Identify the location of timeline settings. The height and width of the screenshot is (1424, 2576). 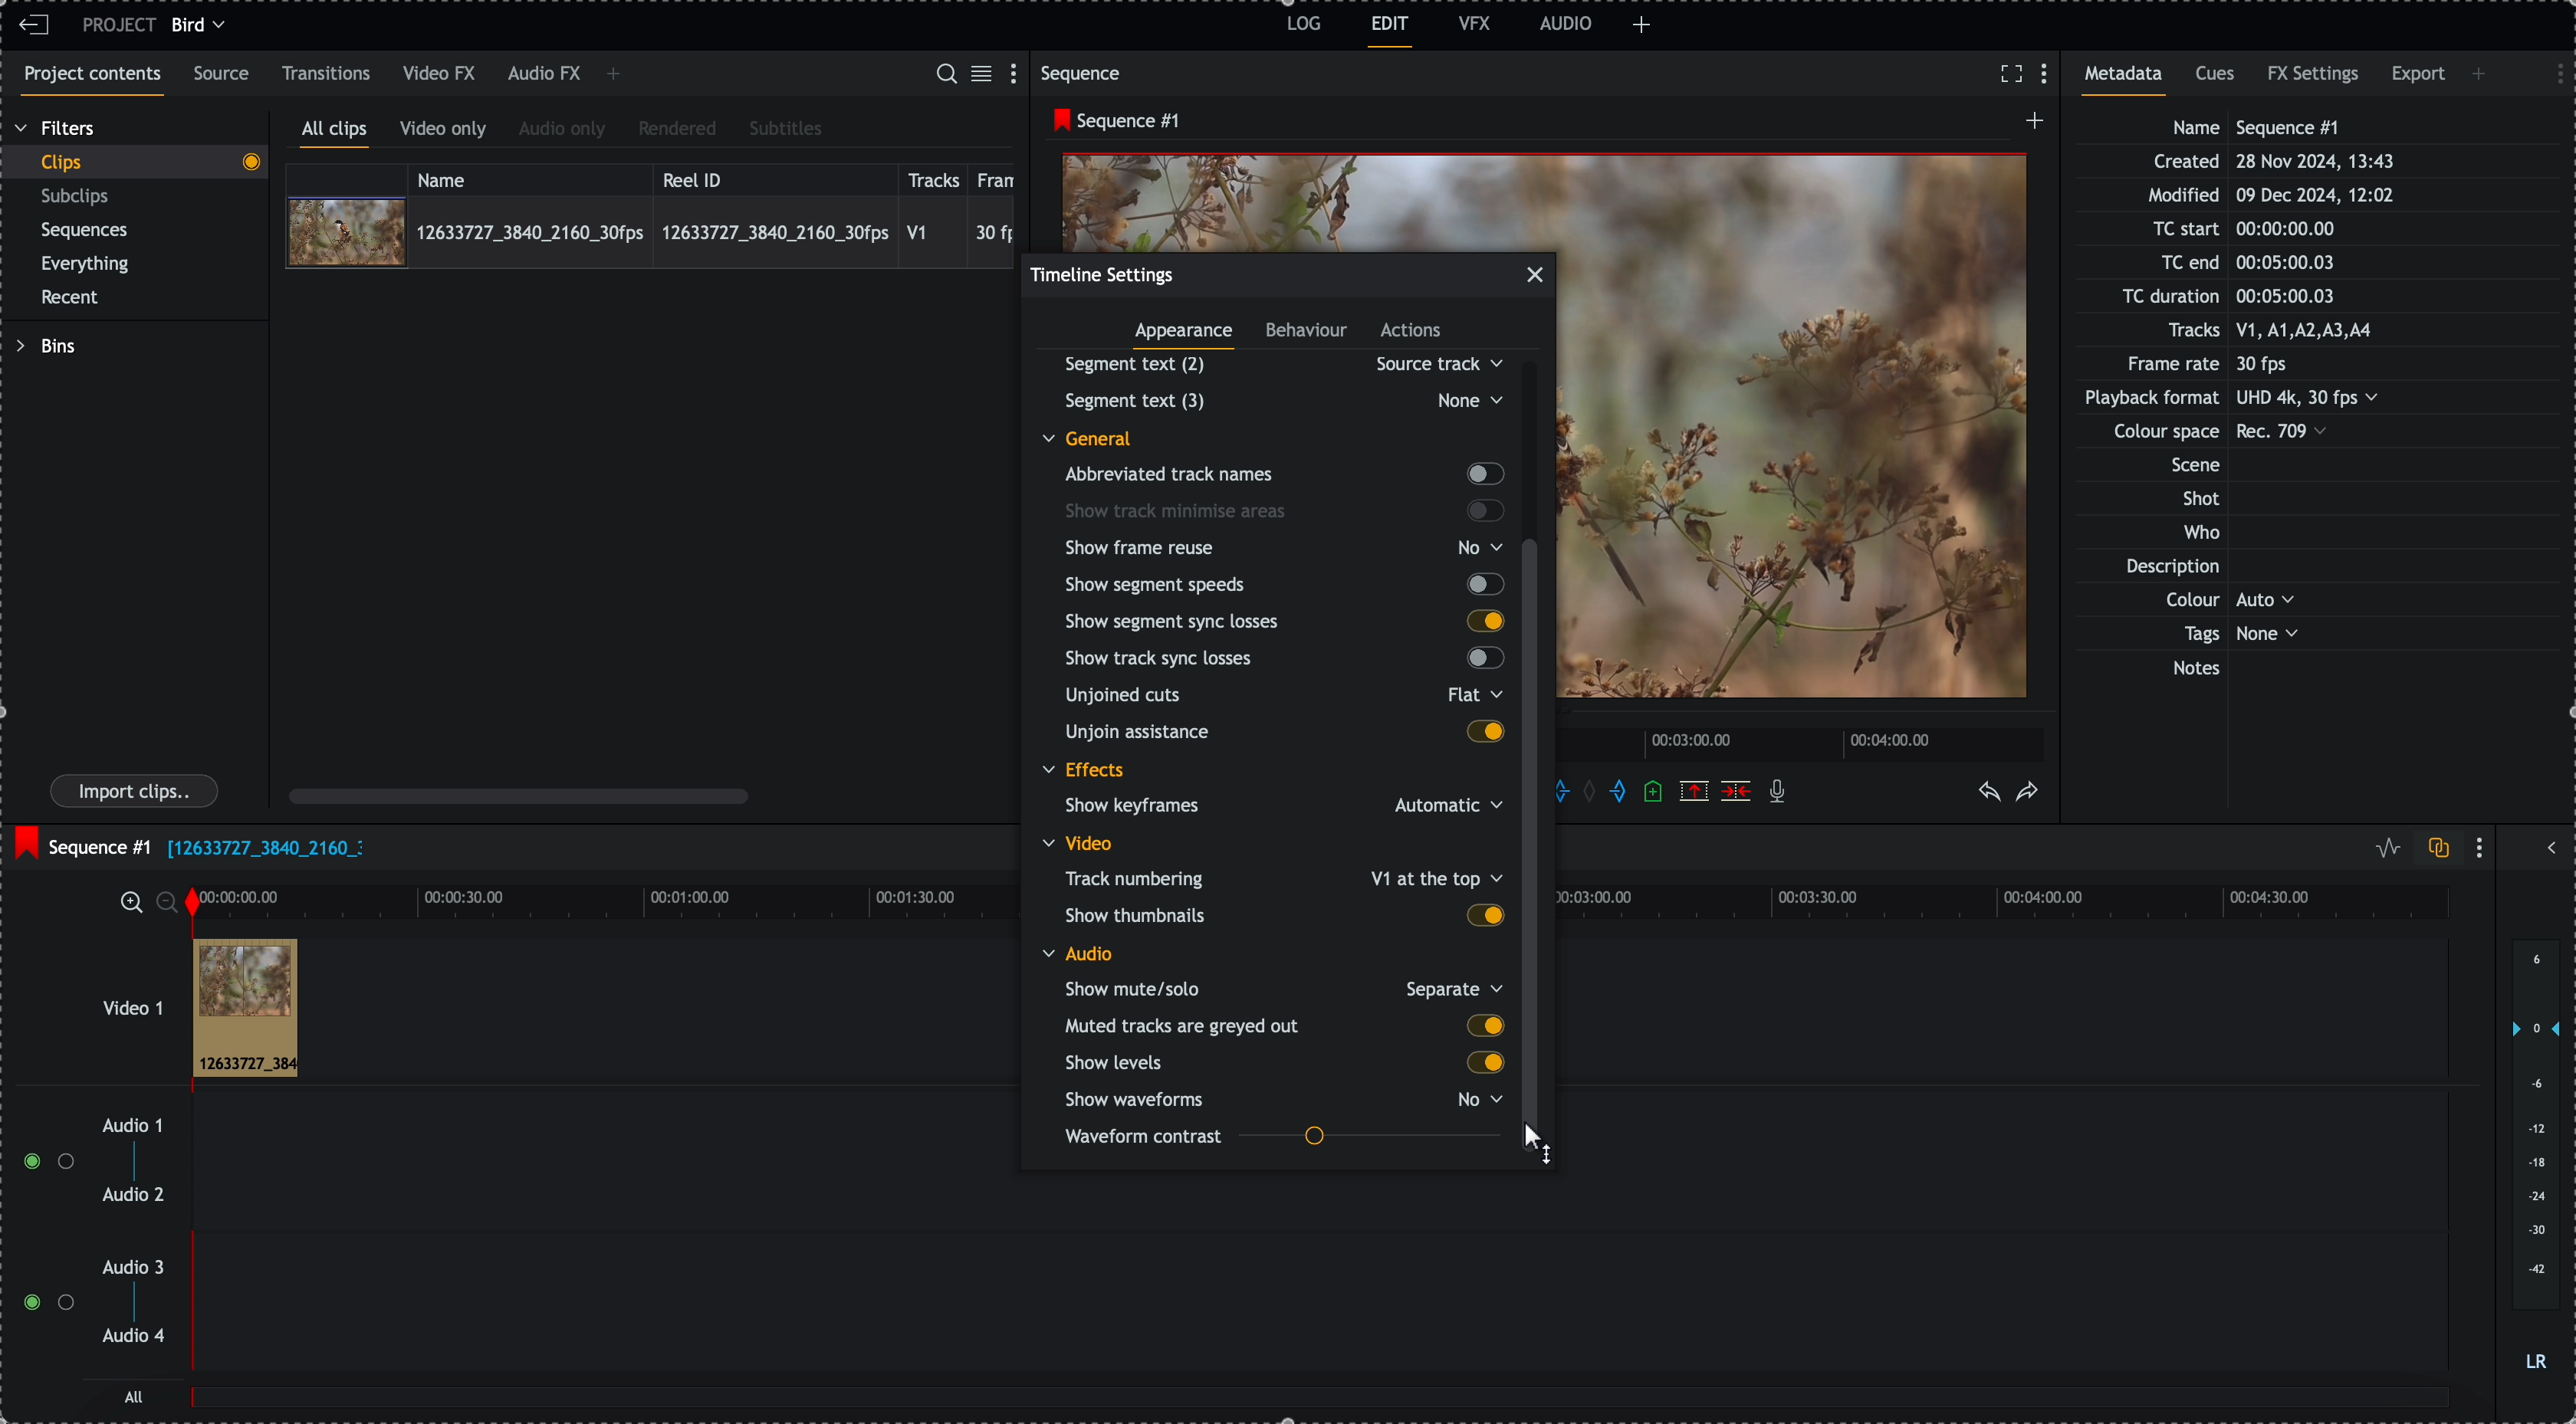
(1103, 274).